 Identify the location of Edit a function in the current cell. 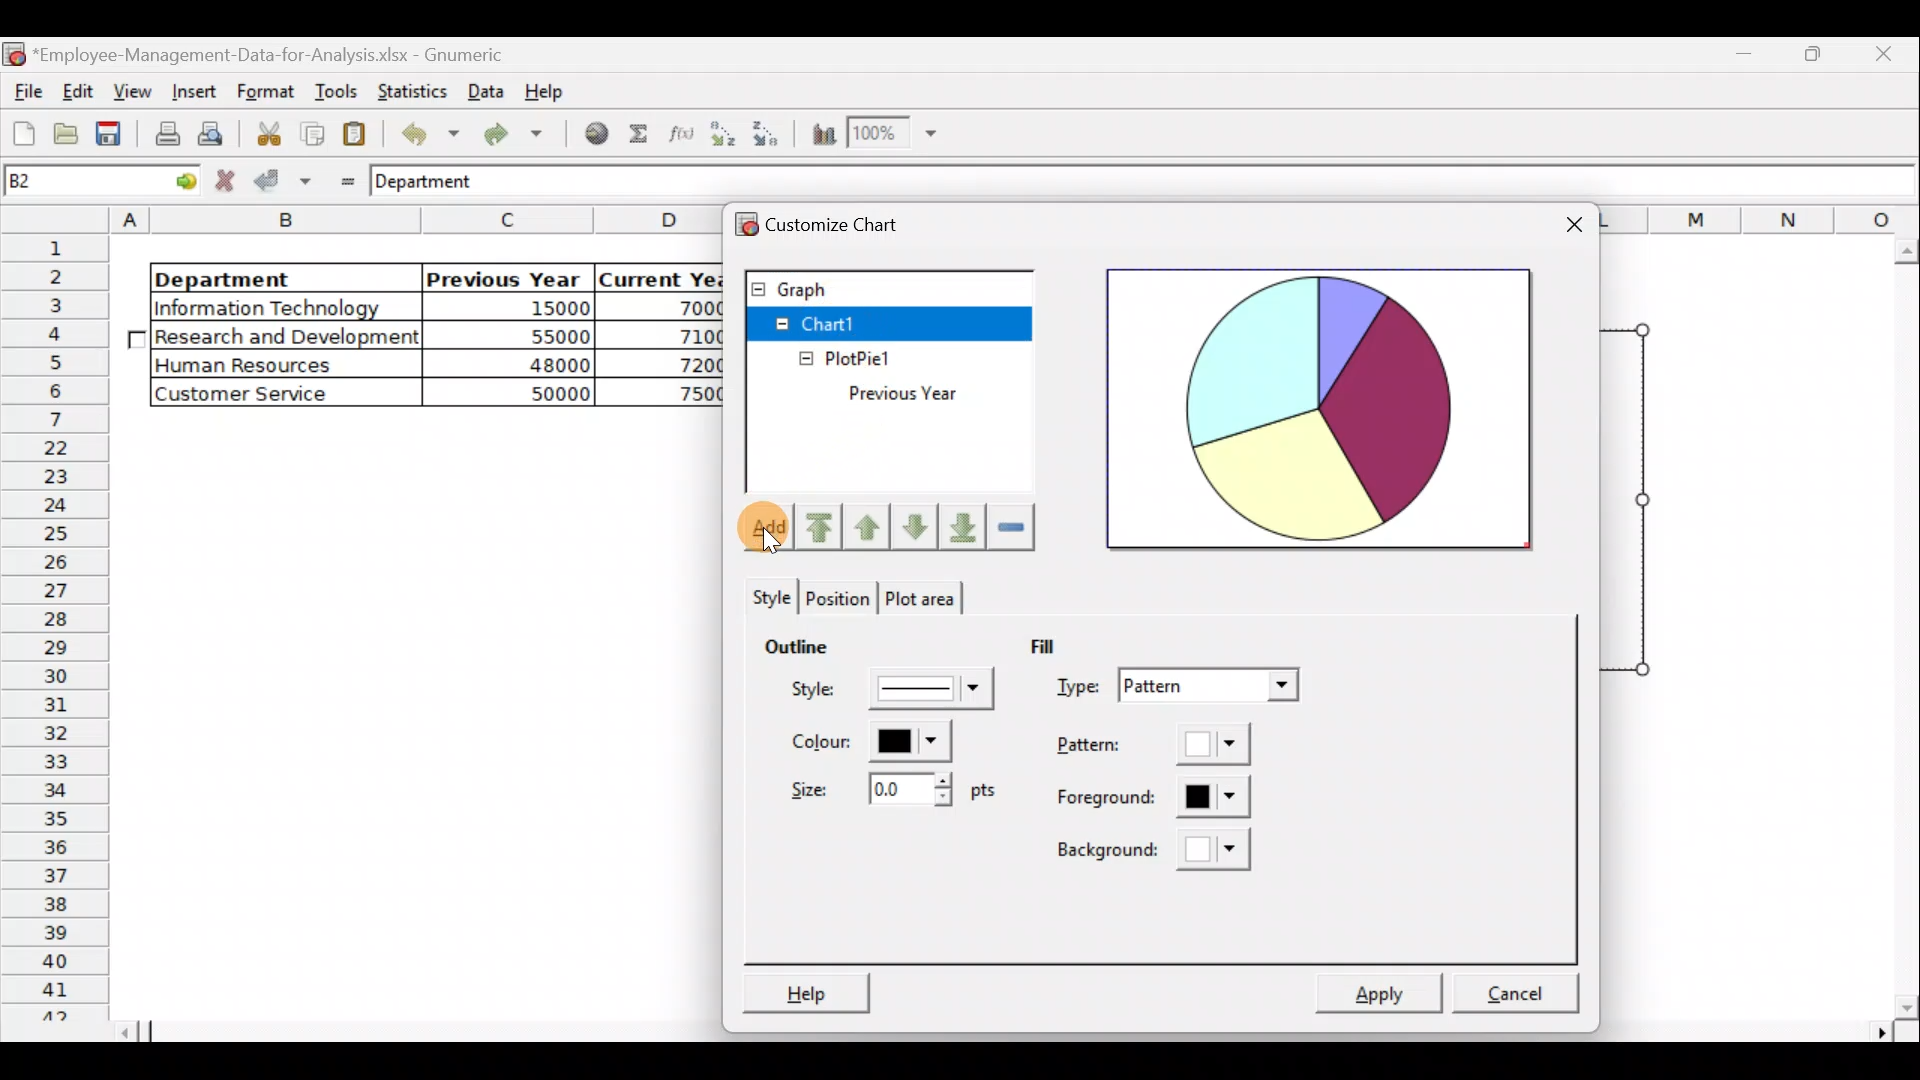
(680, 133).